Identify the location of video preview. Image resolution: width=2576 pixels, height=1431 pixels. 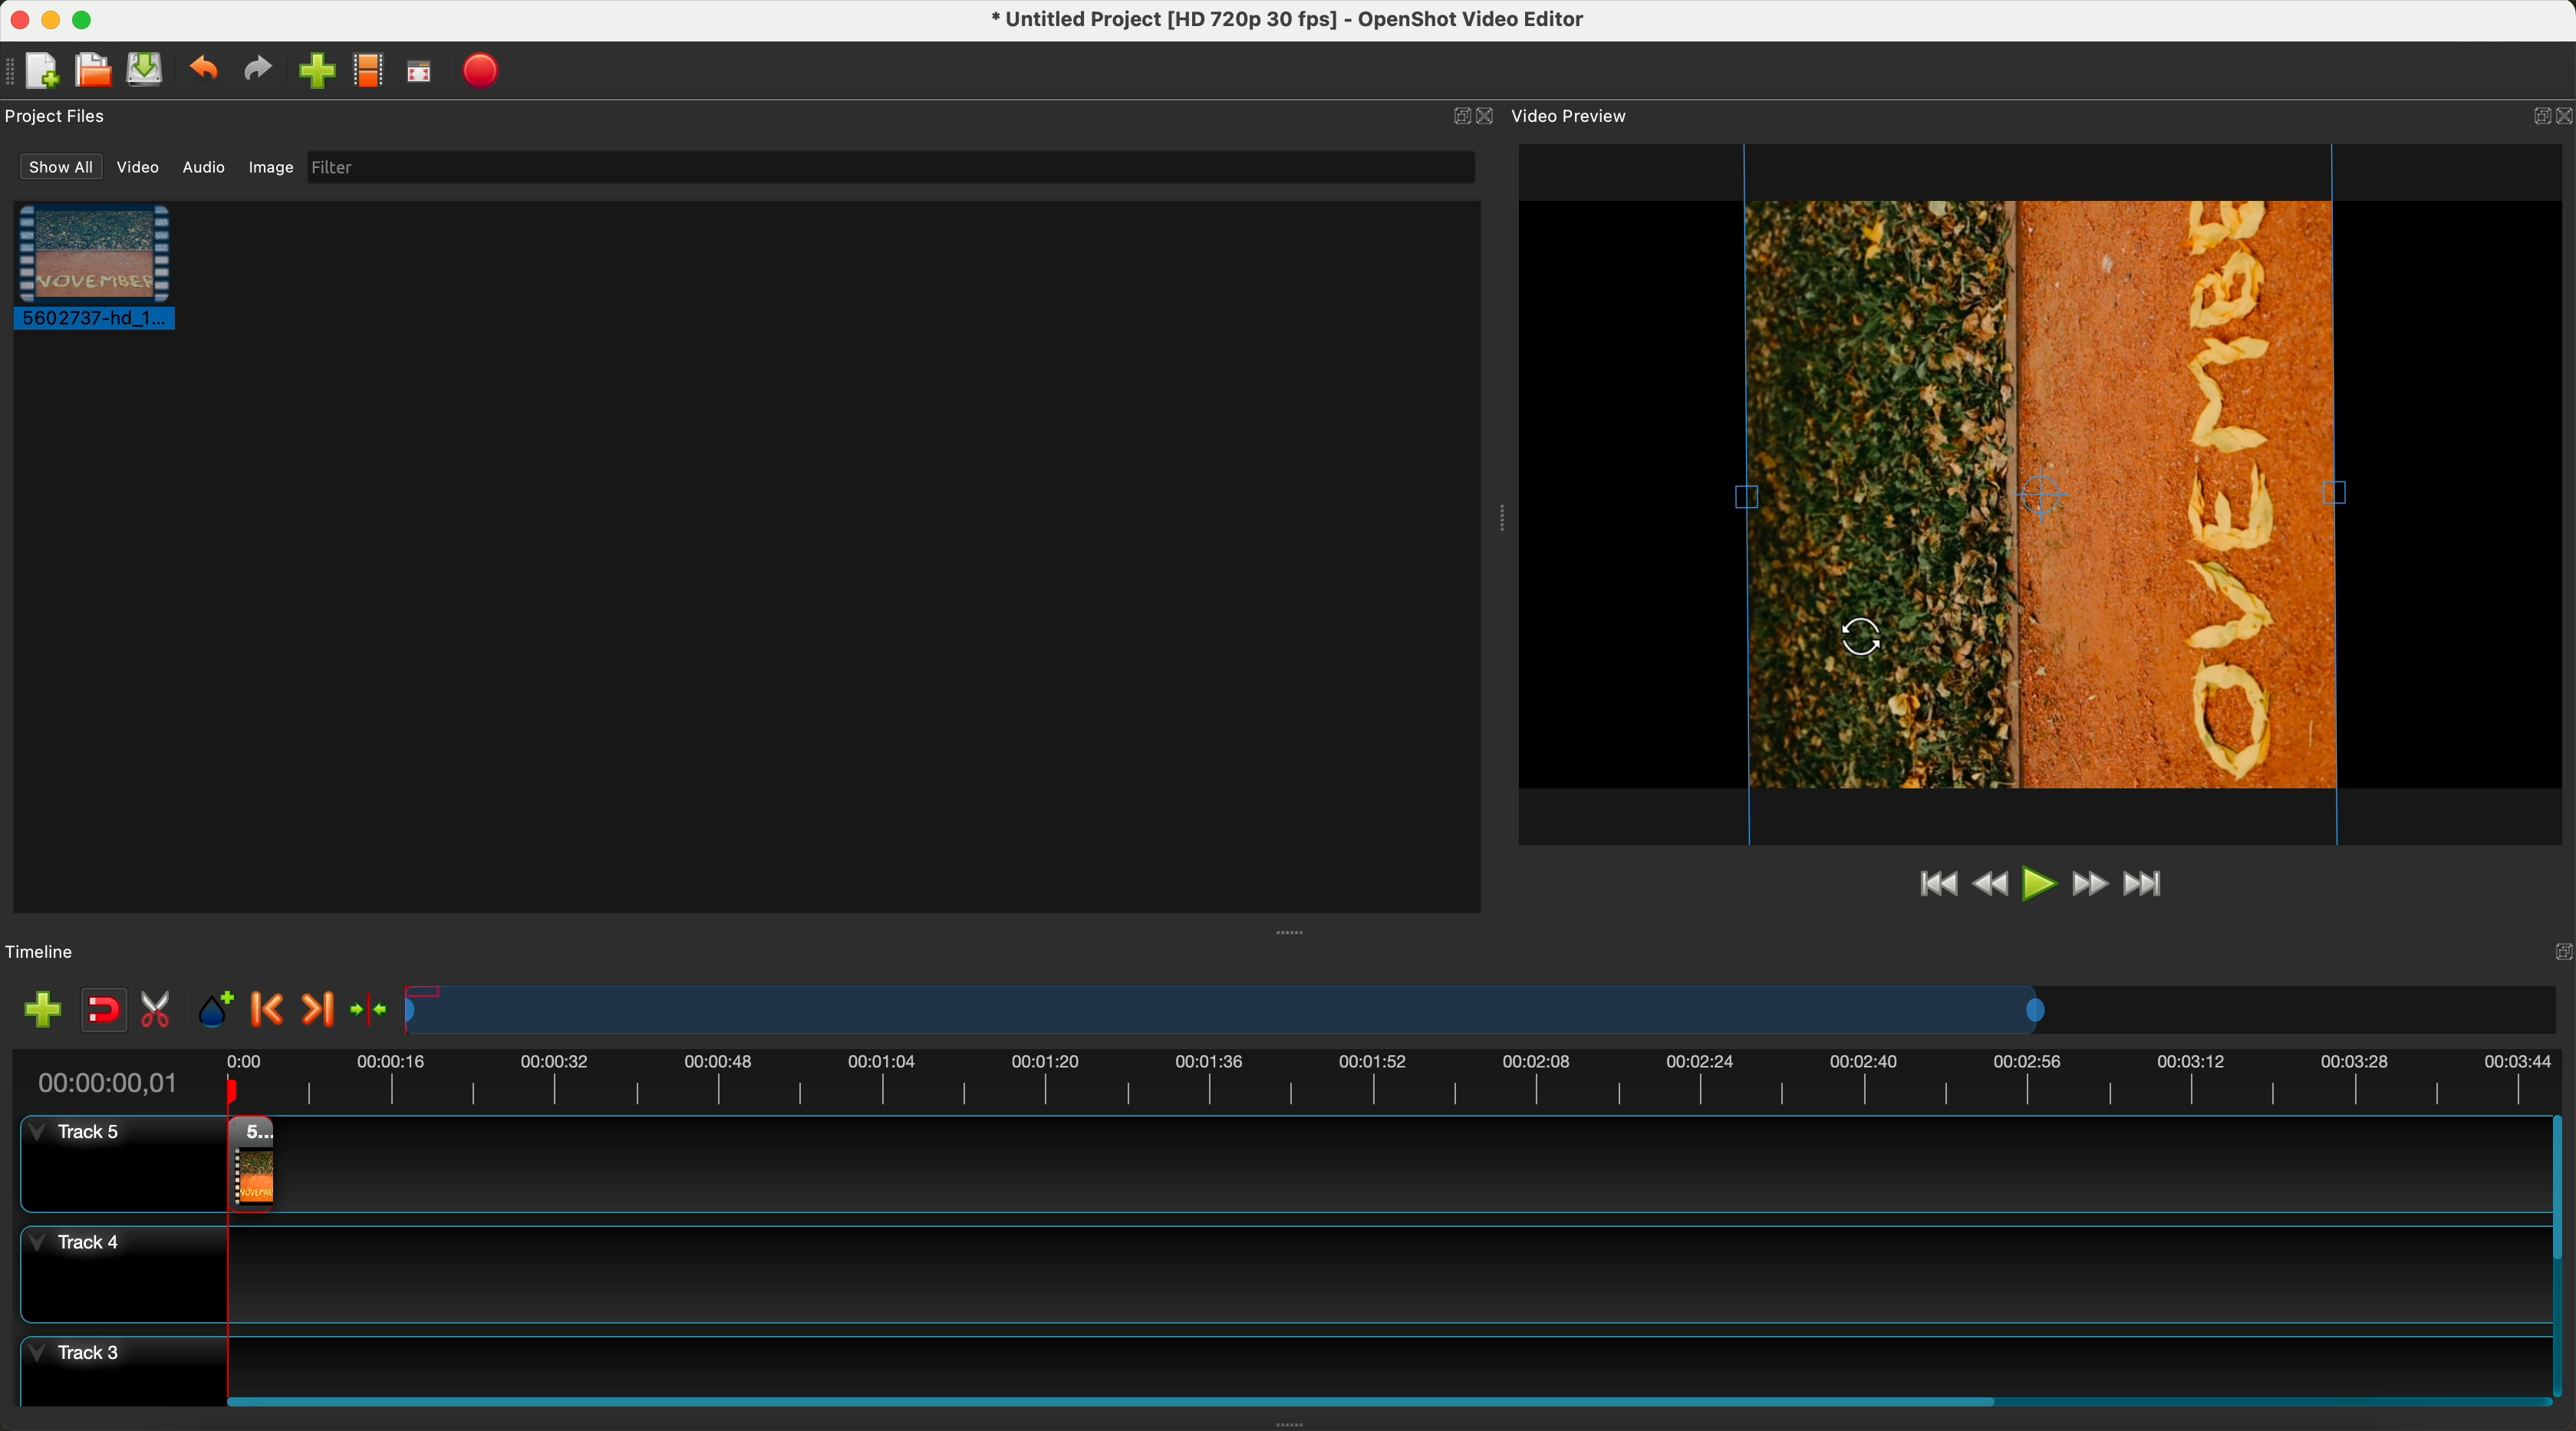
(1572, 115).